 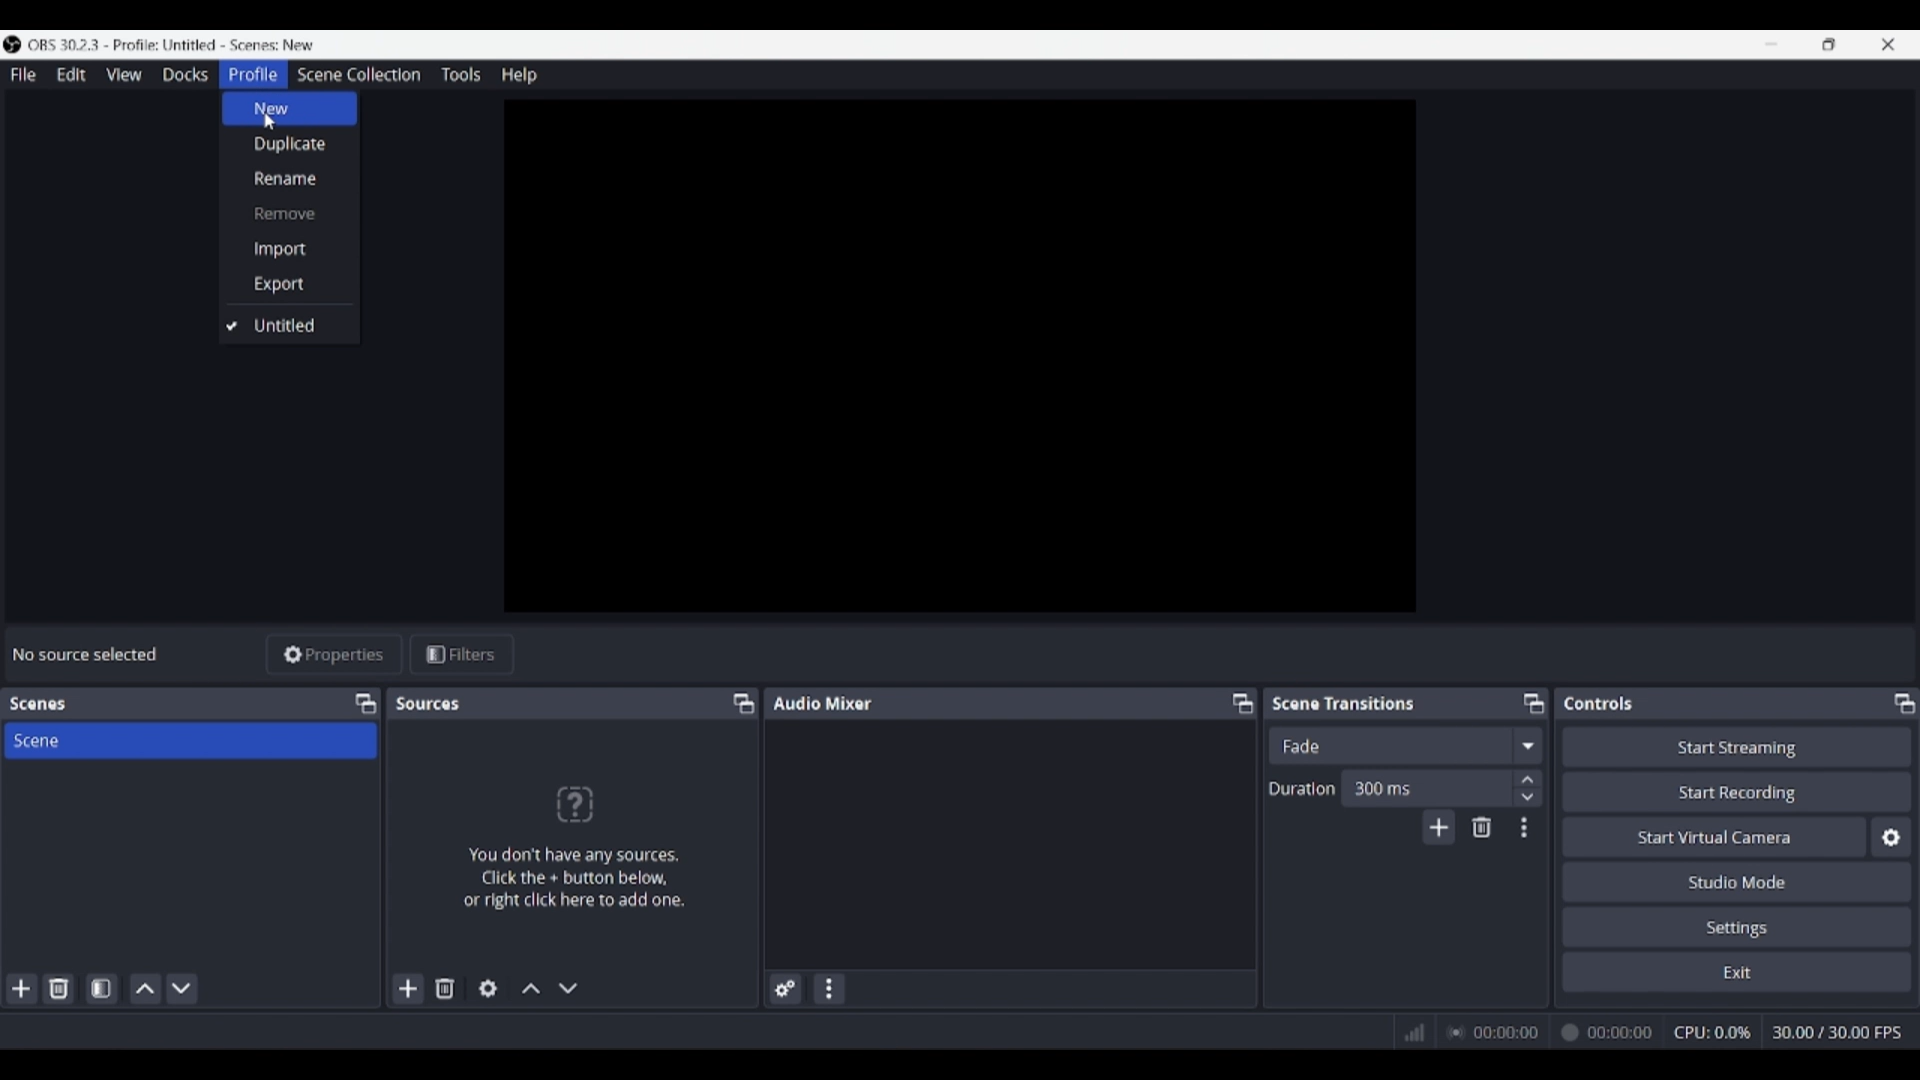 What do you see at coordinates (409, 988) in the screenshot?
I see `Add source` at bounding box center [409, 988].